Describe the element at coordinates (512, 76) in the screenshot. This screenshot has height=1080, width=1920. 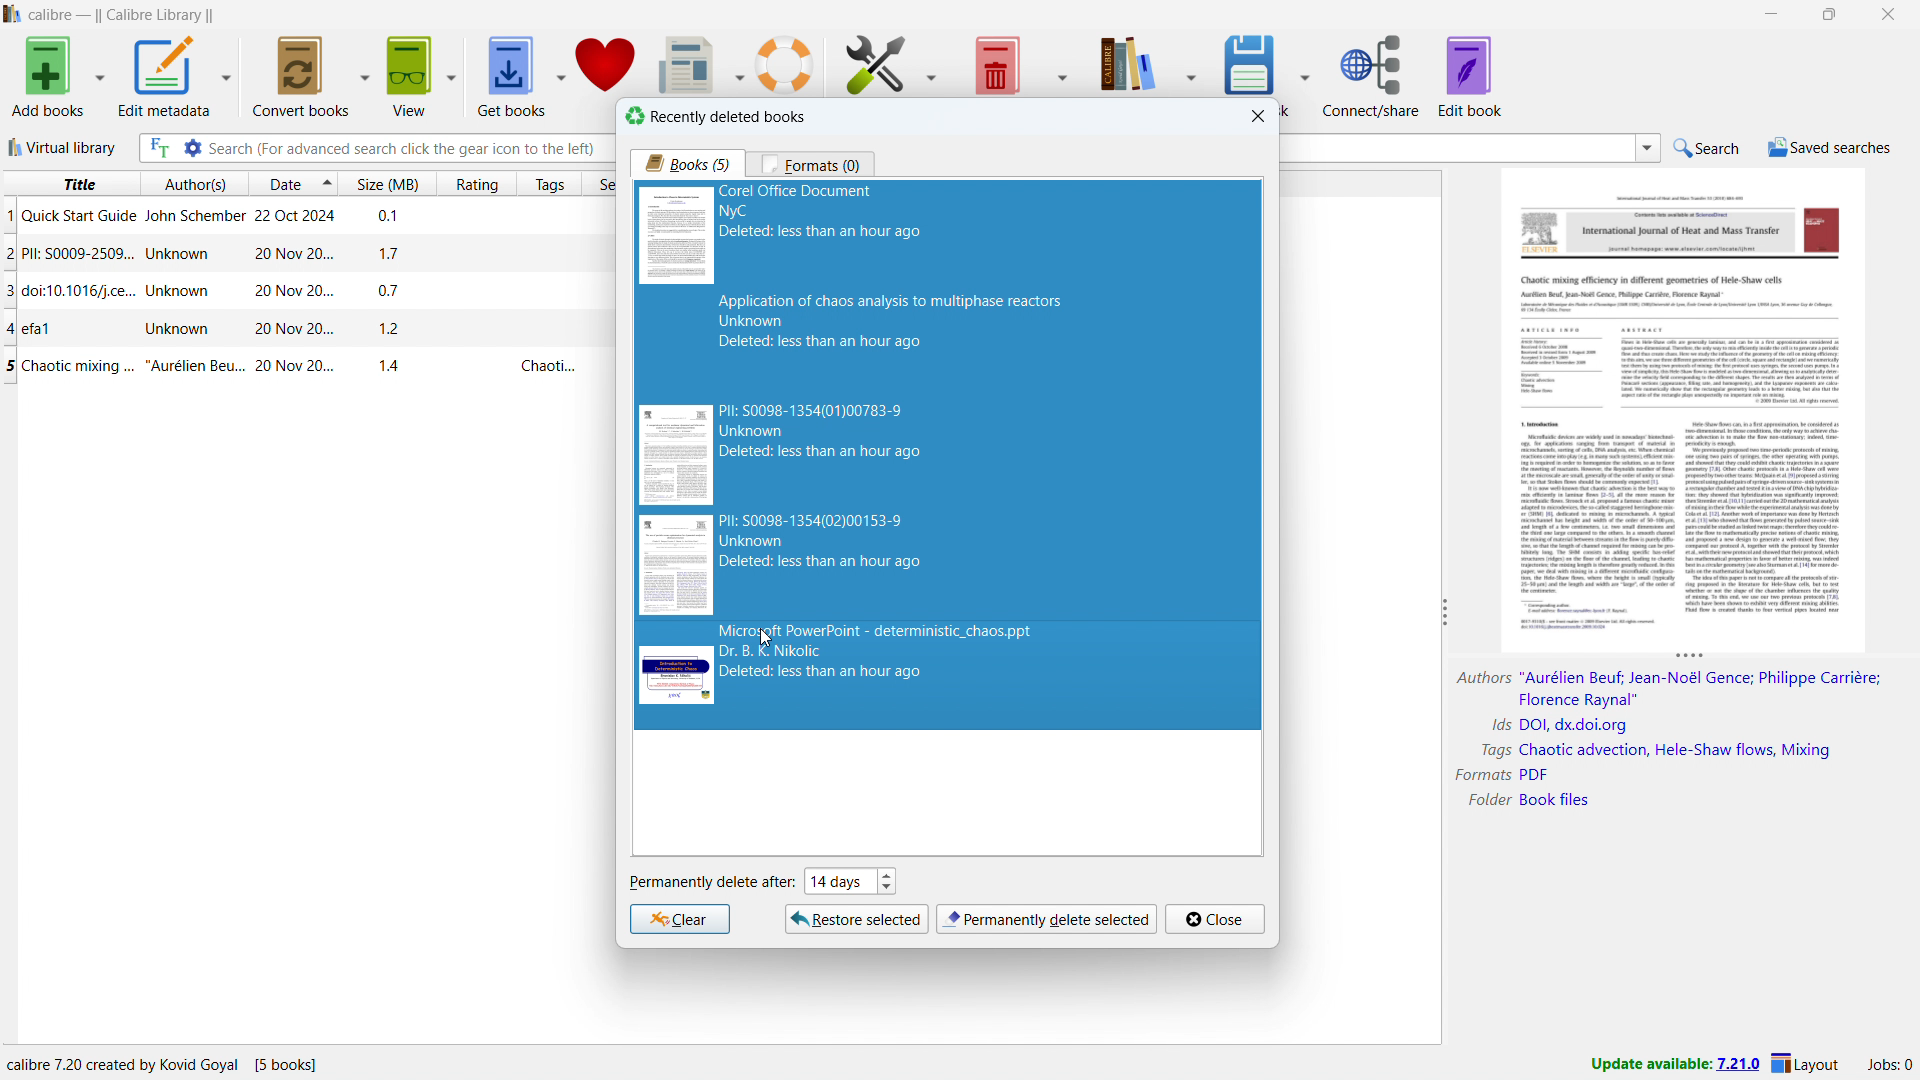
I see `get books` at that location.